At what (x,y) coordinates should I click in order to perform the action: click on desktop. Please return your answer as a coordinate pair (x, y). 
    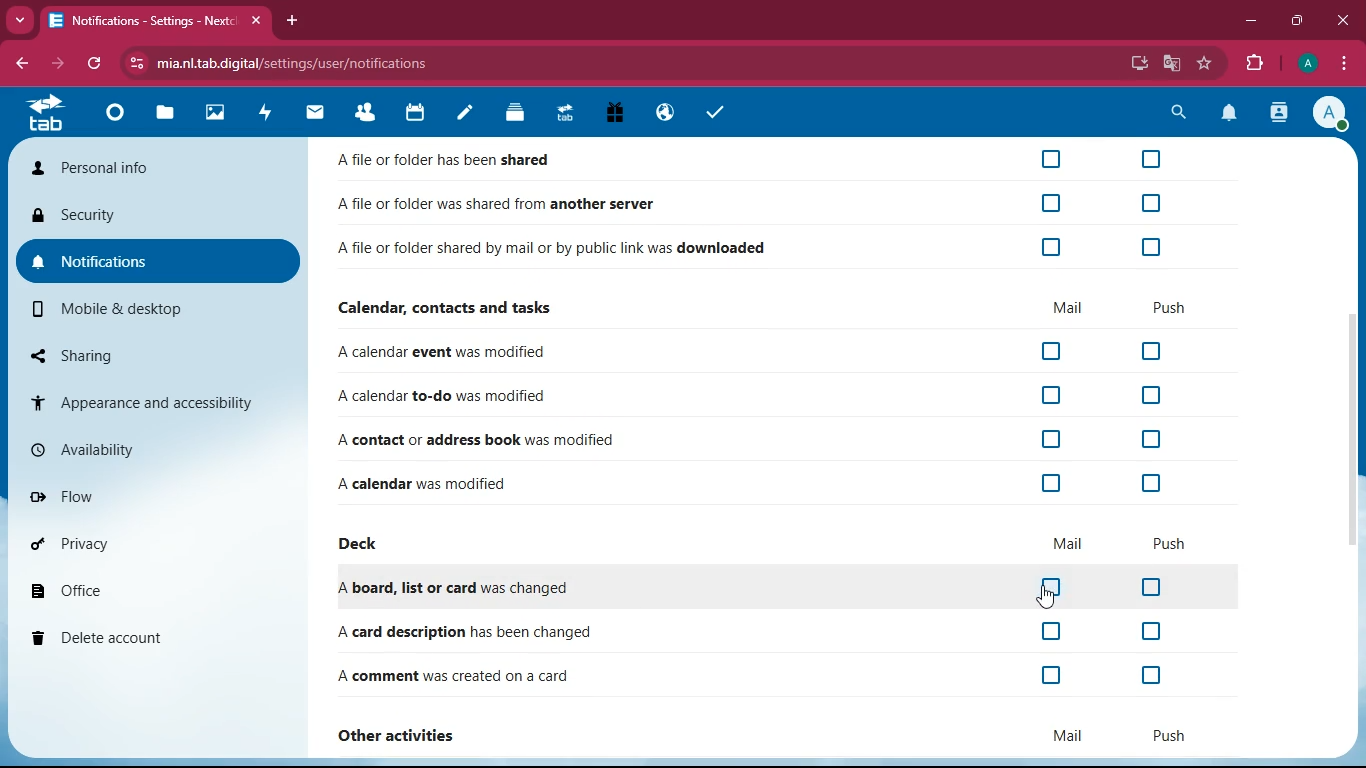
    Looking at the image, I should click on (1136, 64).